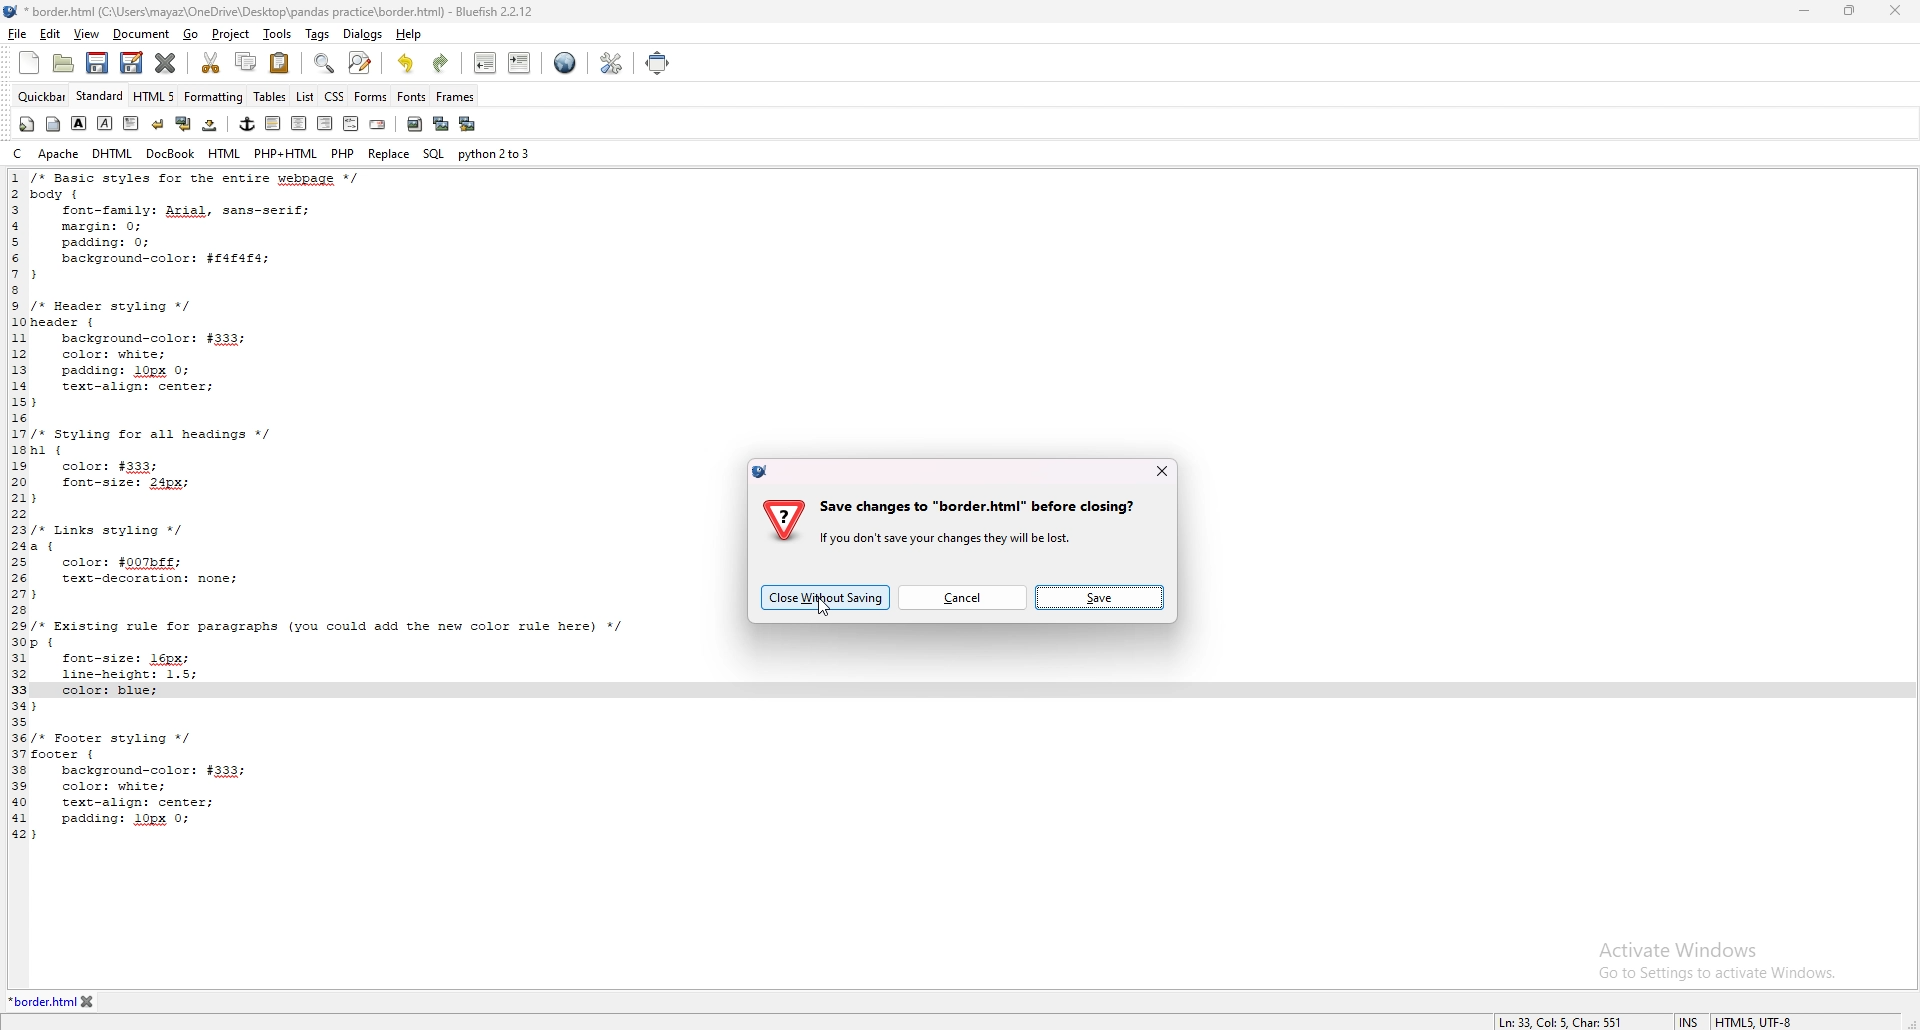 The height and width of the screenshot is (1030, 1920). I want to click on close tab, so click(88, 1001).